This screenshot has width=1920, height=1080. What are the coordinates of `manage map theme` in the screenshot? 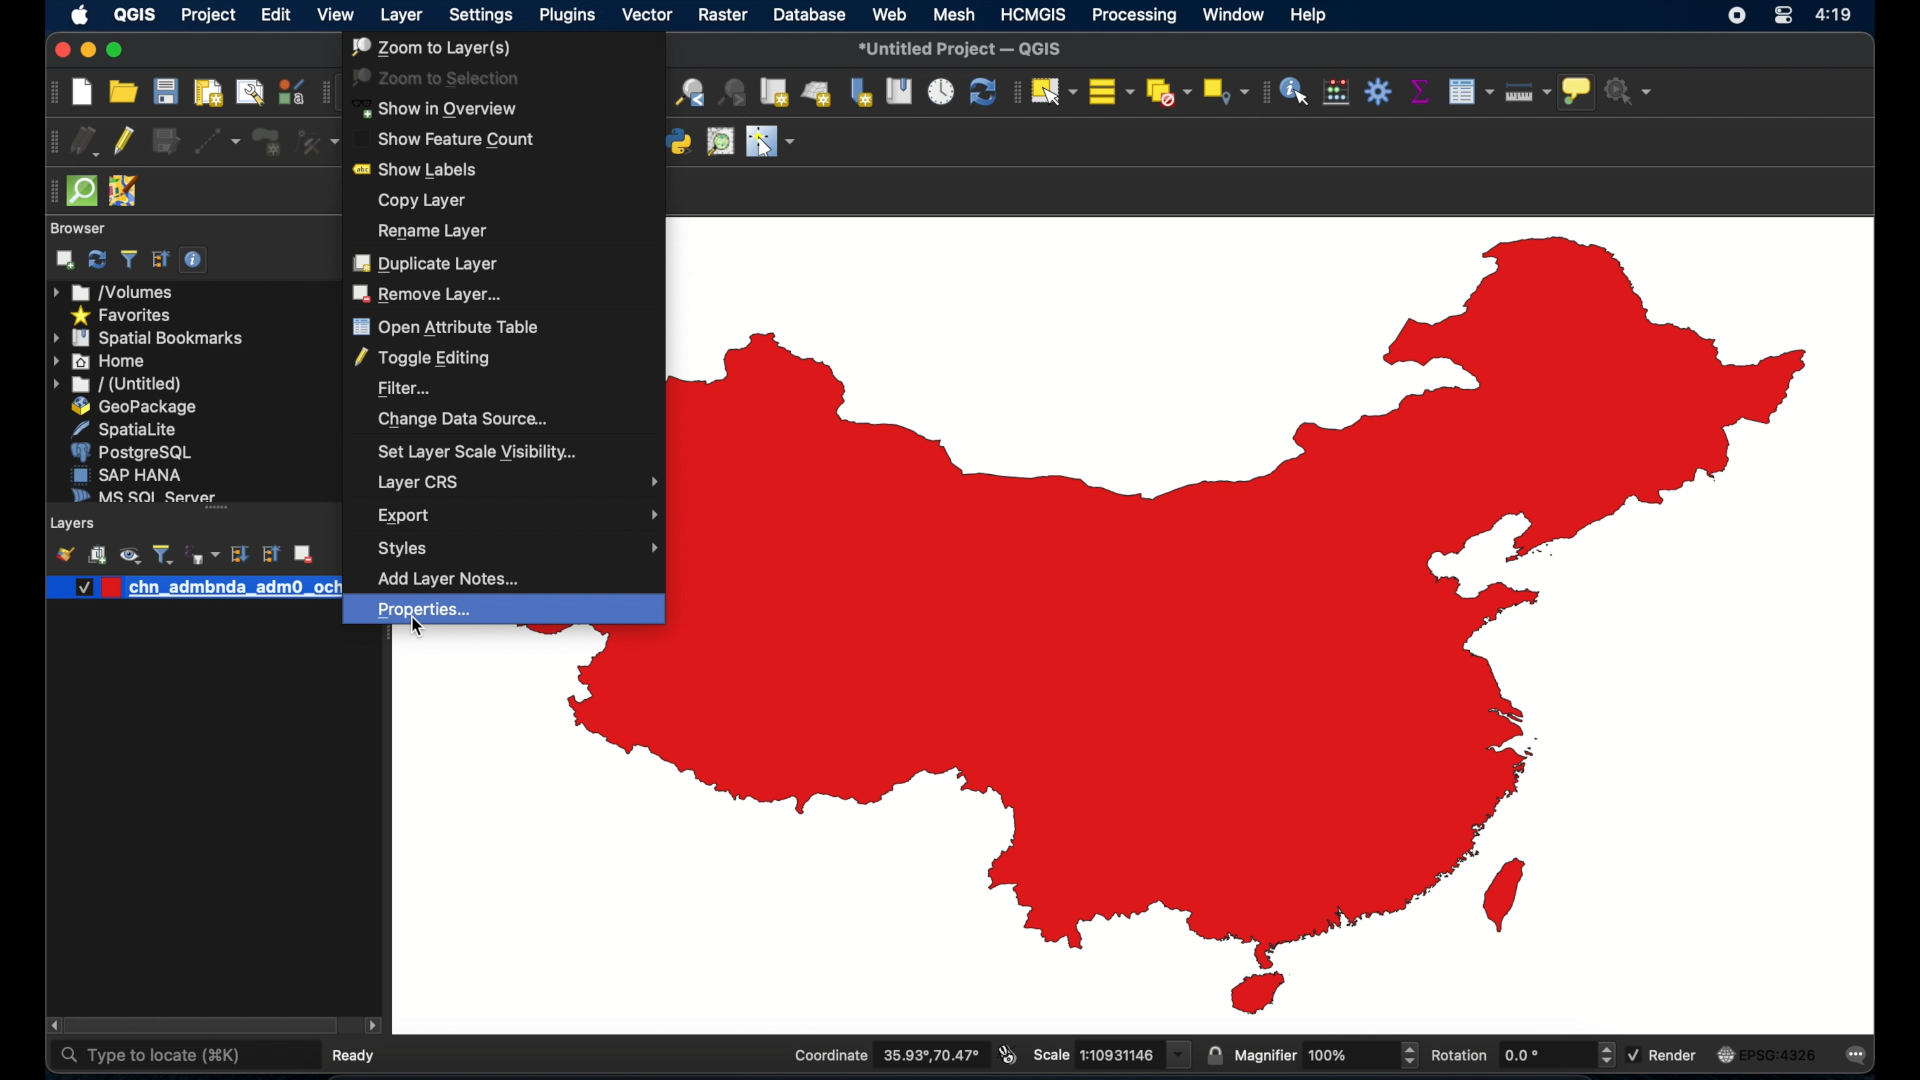 It's located at (129, 555).